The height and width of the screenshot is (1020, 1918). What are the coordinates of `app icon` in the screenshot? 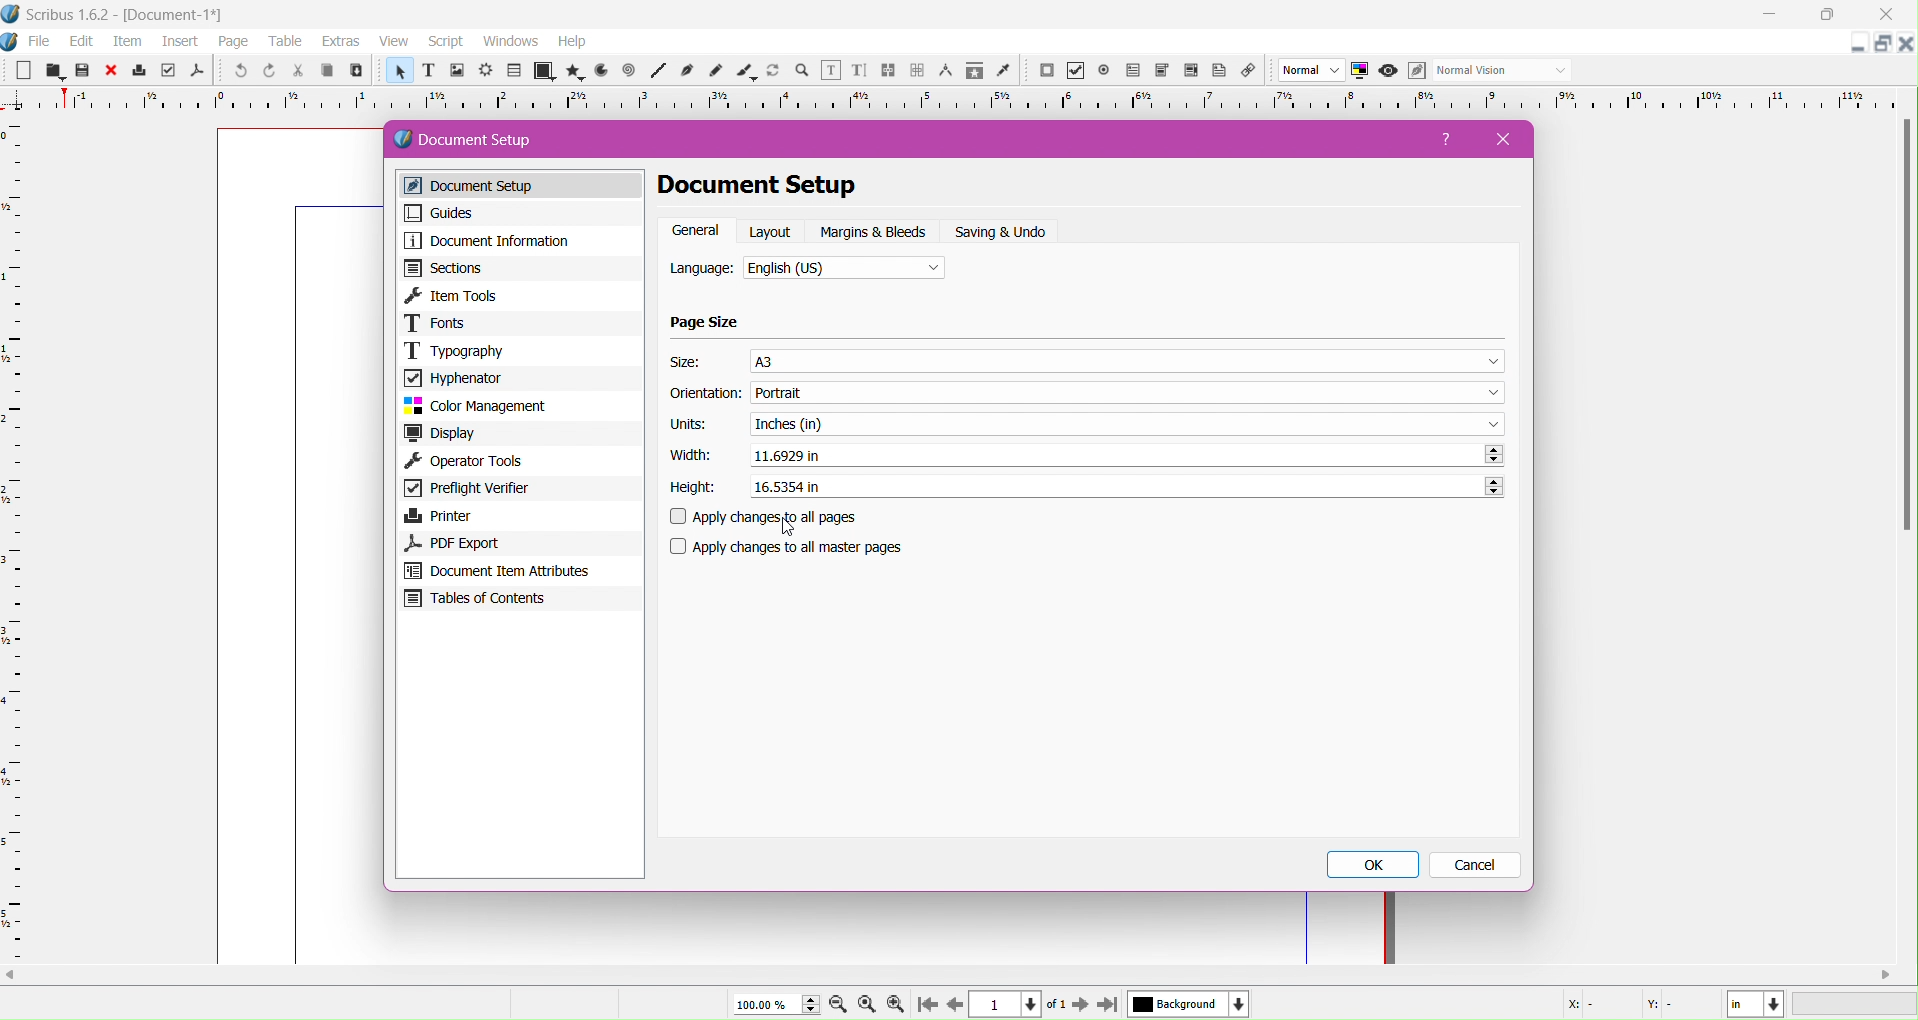 It's located at (12, 42).